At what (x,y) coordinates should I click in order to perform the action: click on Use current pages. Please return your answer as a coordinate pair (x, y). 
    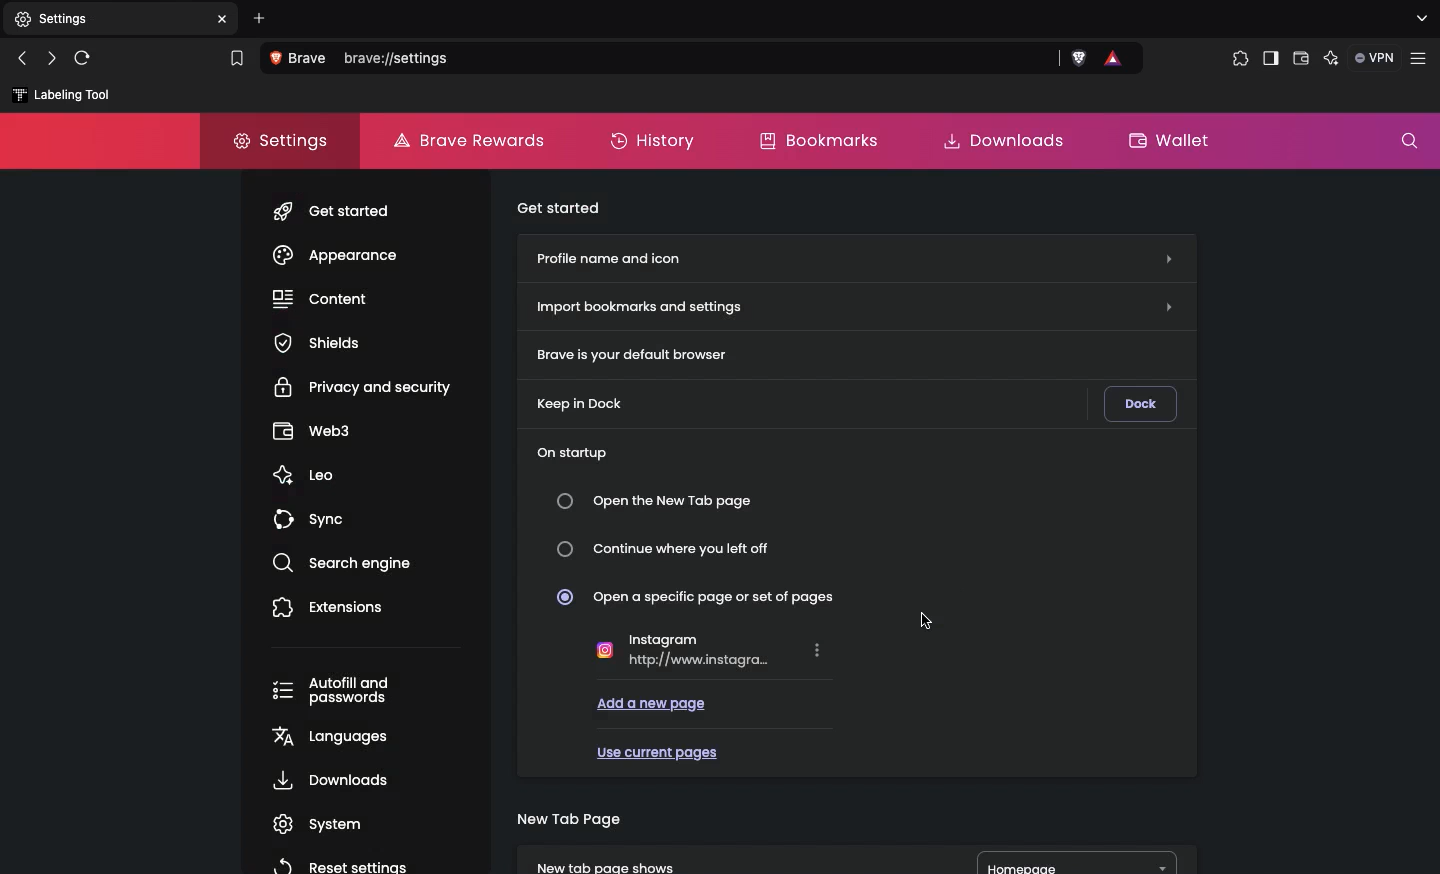
    Looking at the image, I should click on (656, 749).